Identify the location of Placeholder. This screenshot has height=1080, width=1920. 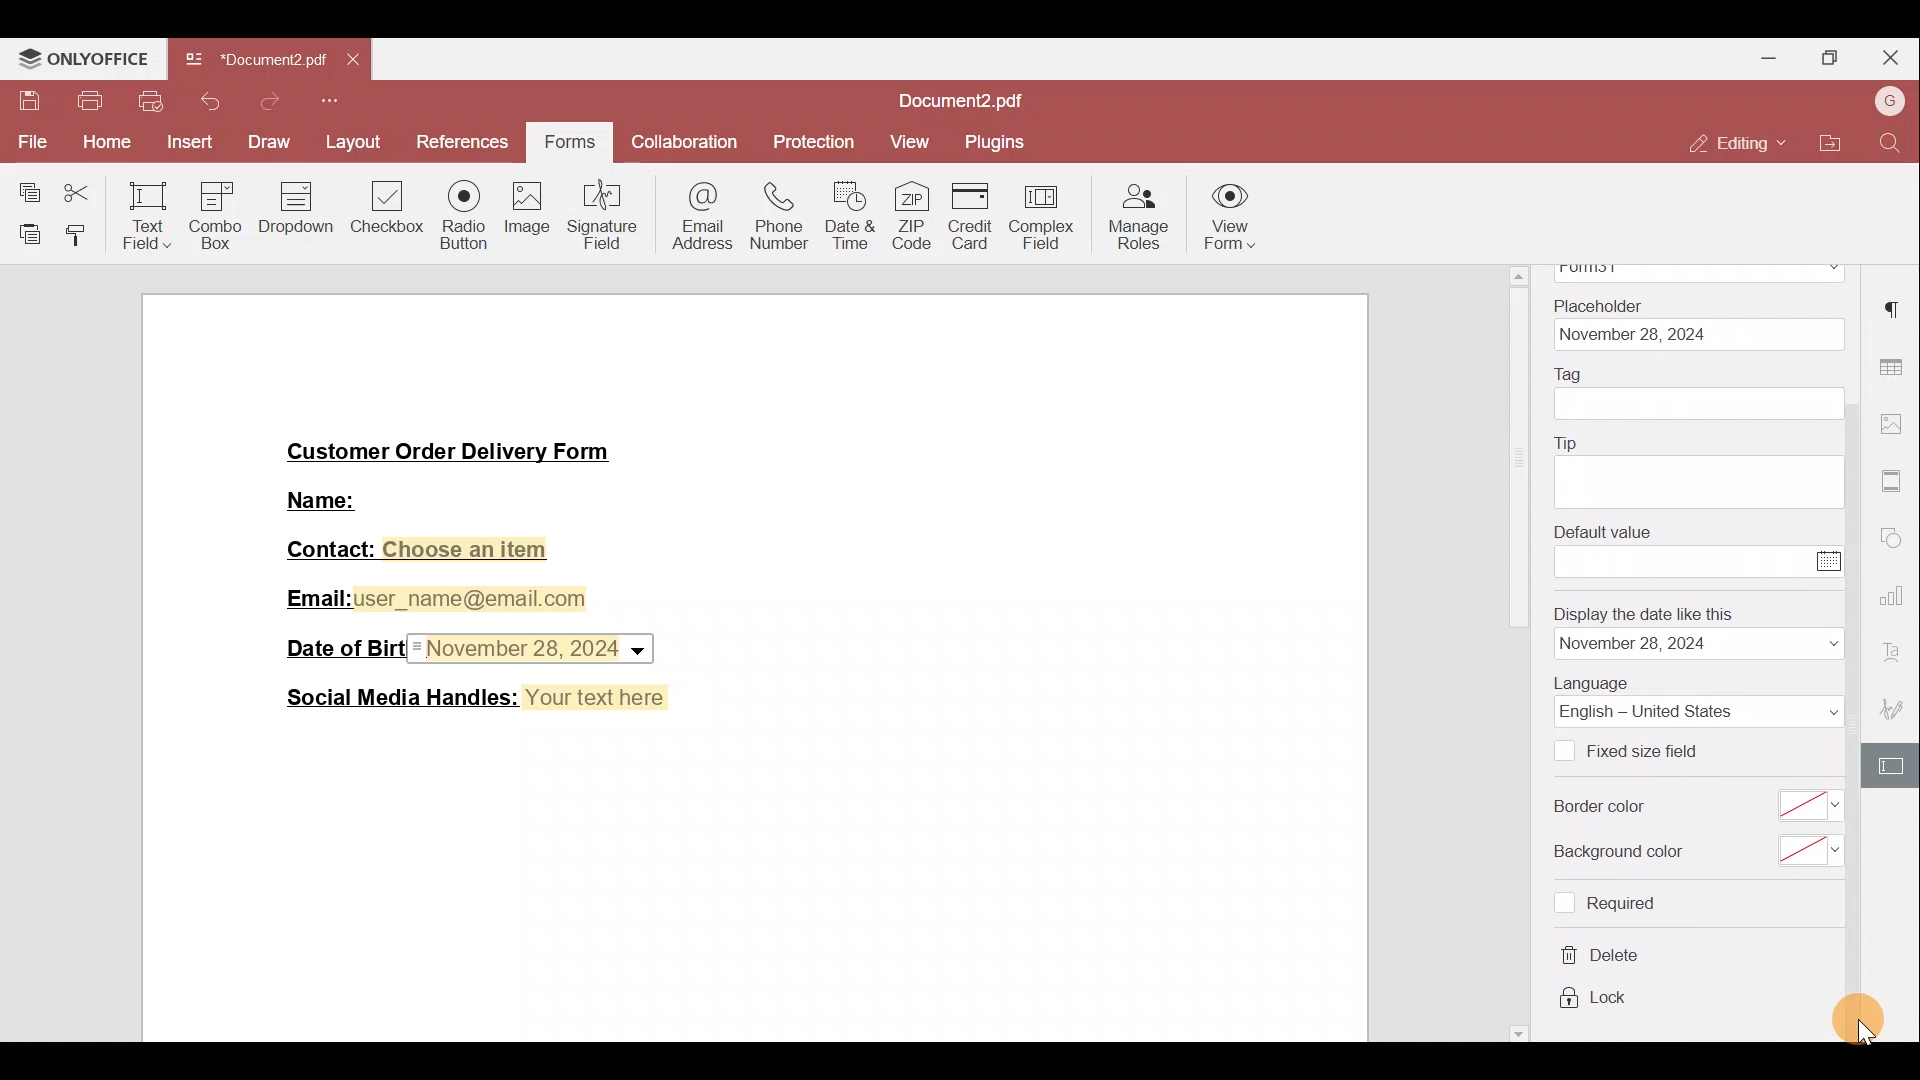
(1604, 304).